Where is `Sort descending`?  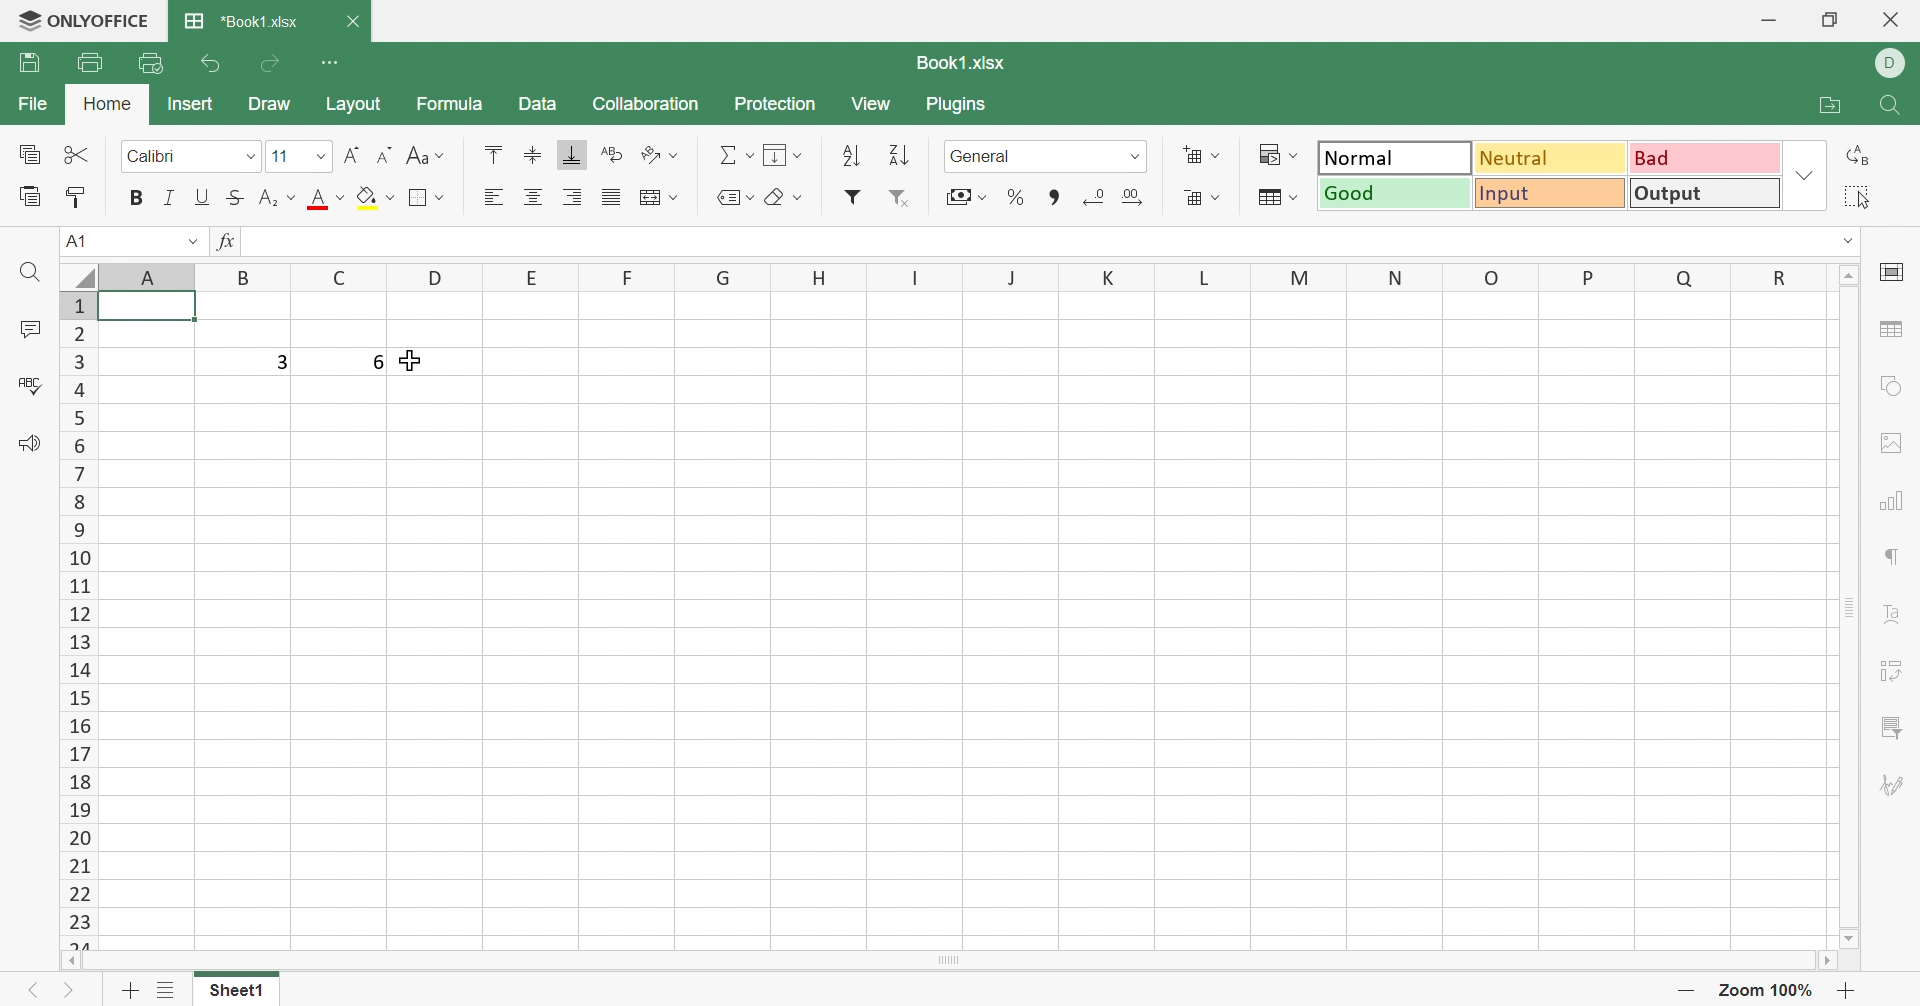 Sort descending is located at coordinates (901, 157).